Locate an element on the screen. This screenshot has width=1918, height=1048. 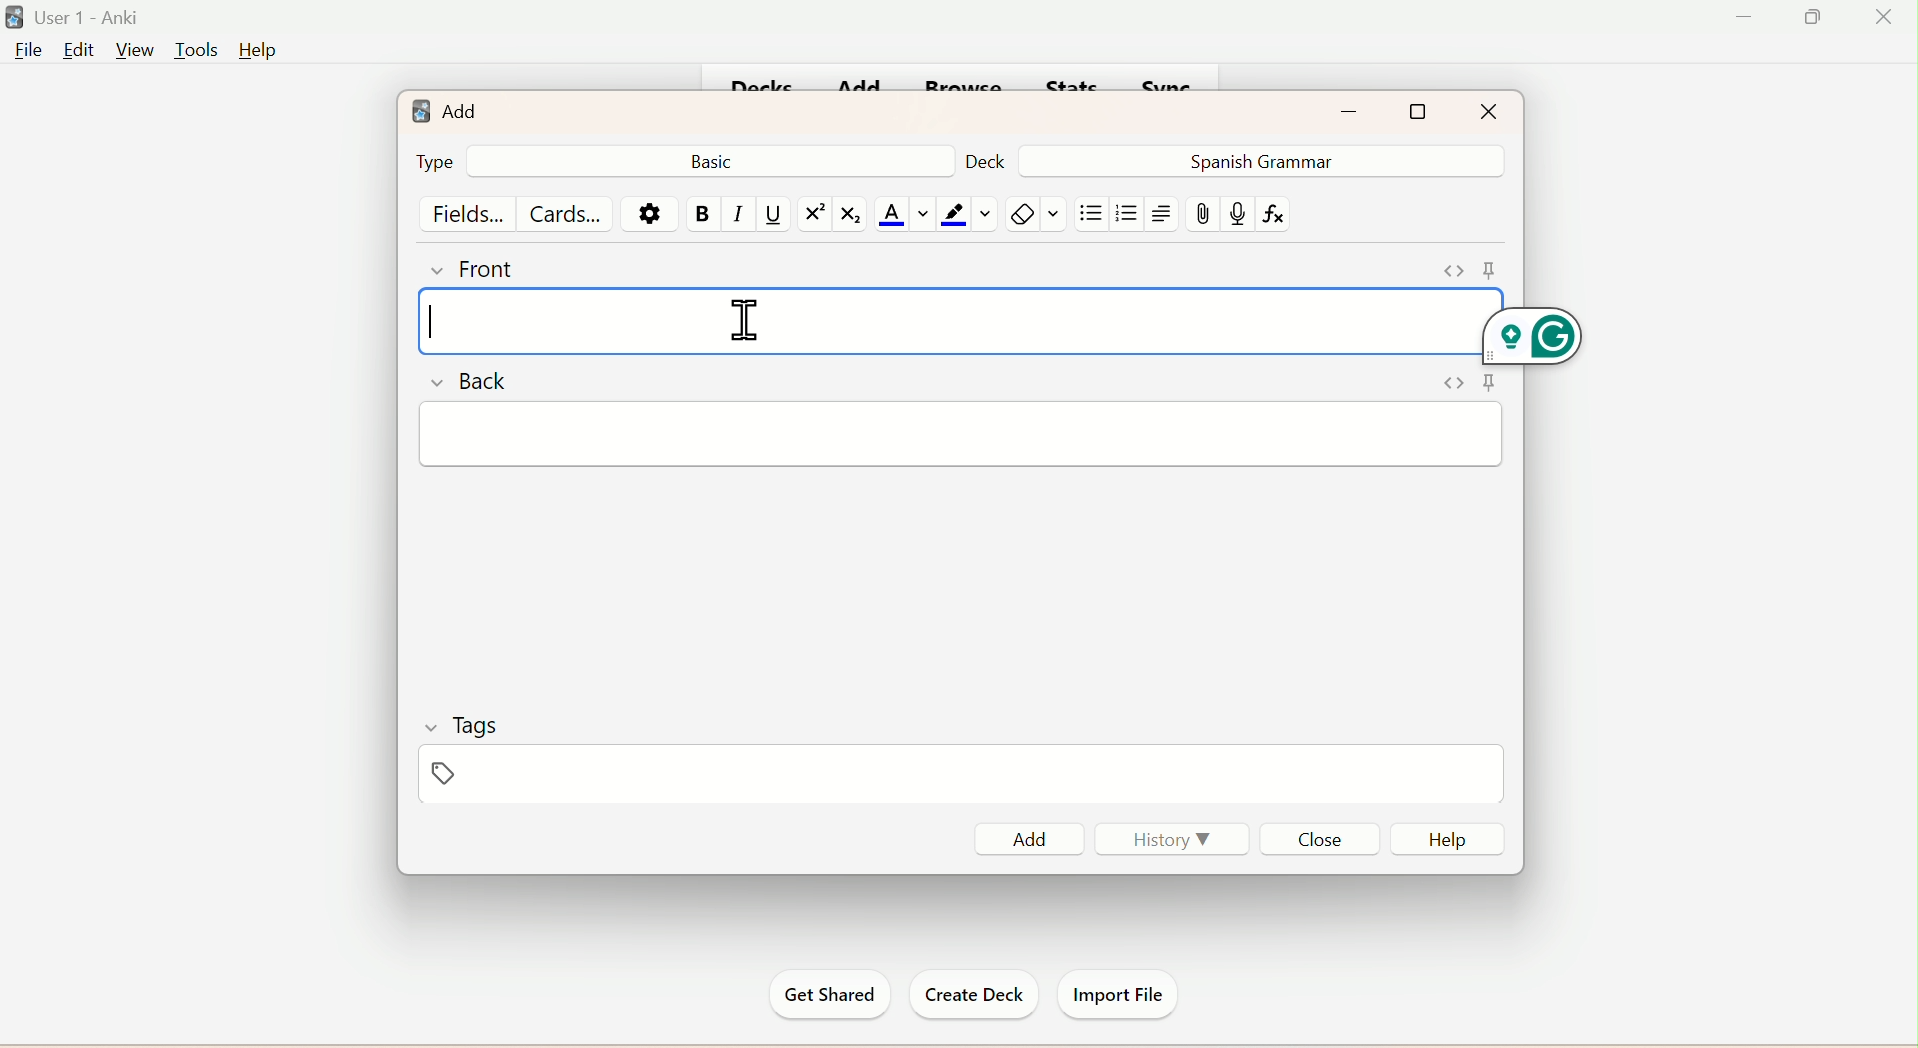
Fields... is located at coordinates (470, 212).